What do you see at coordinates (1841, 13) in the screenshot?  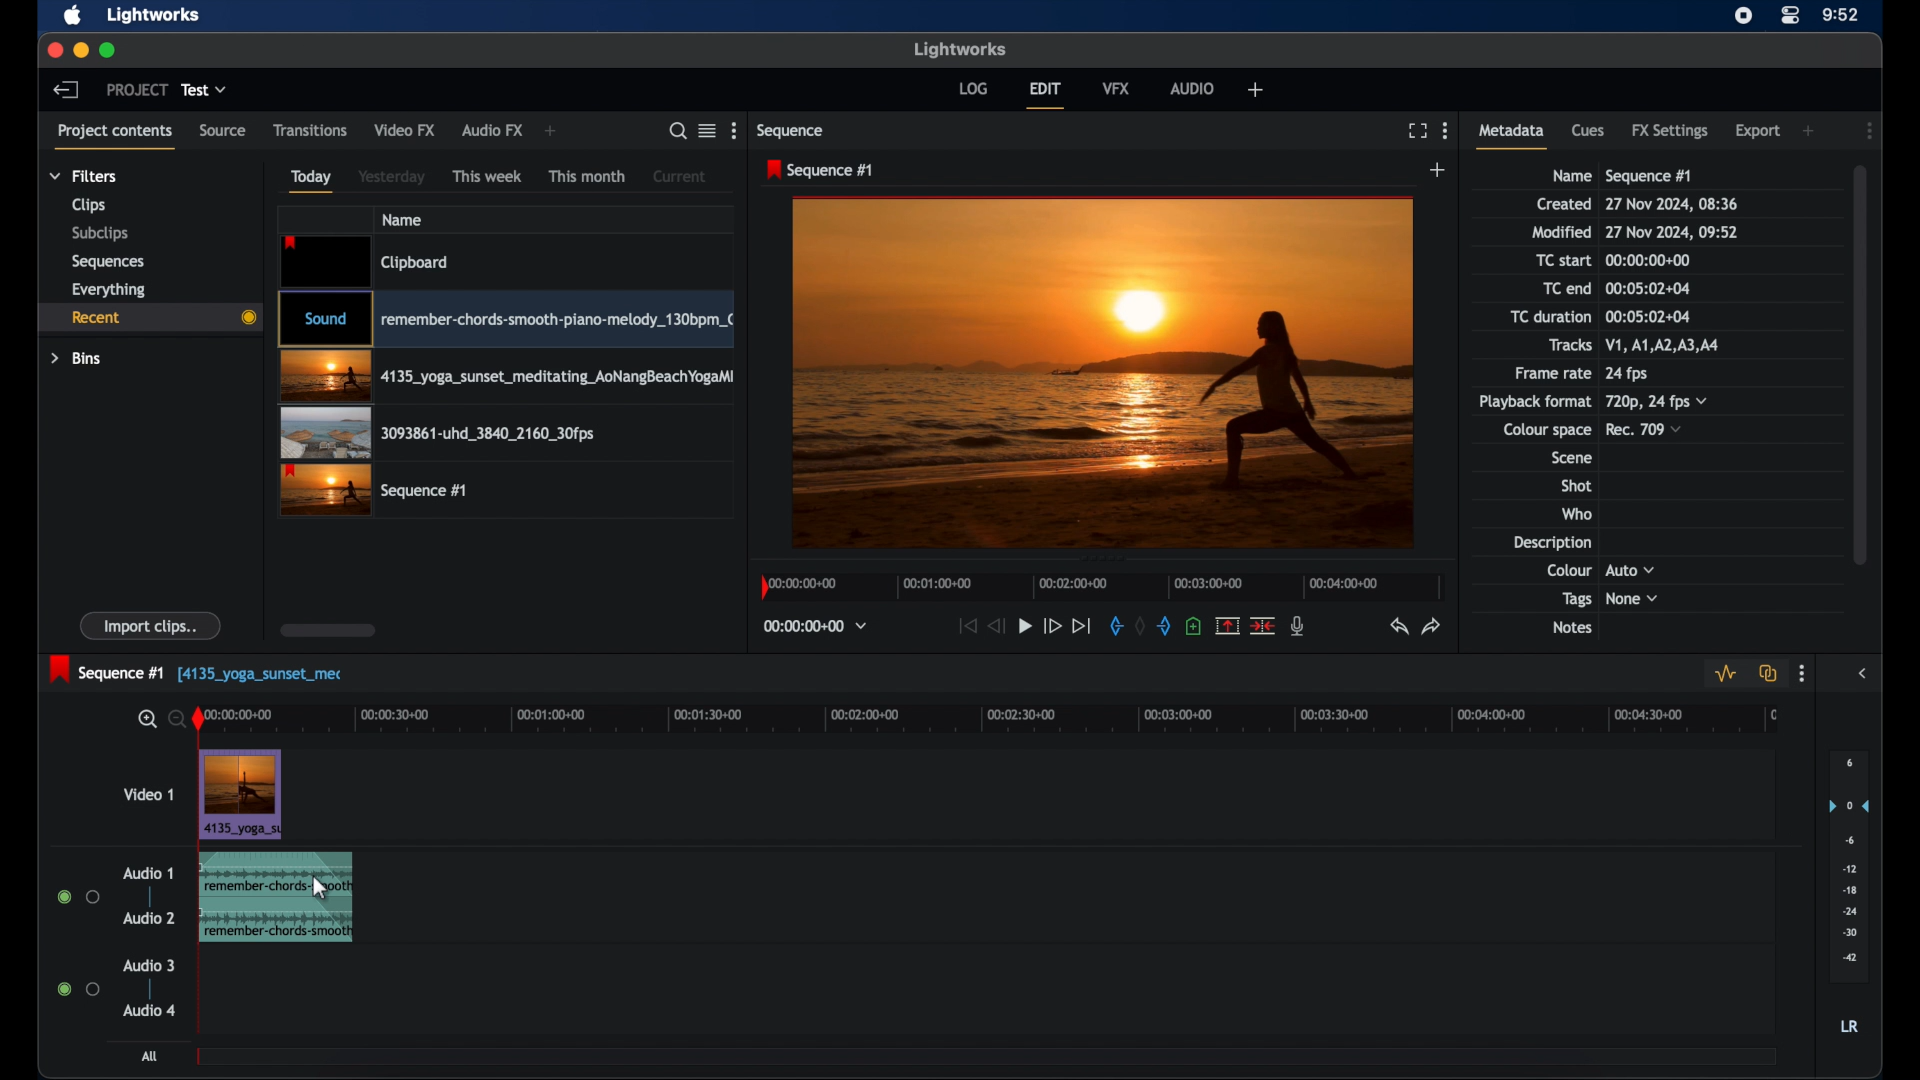 I see `time` at bounding box center [1841, 13].